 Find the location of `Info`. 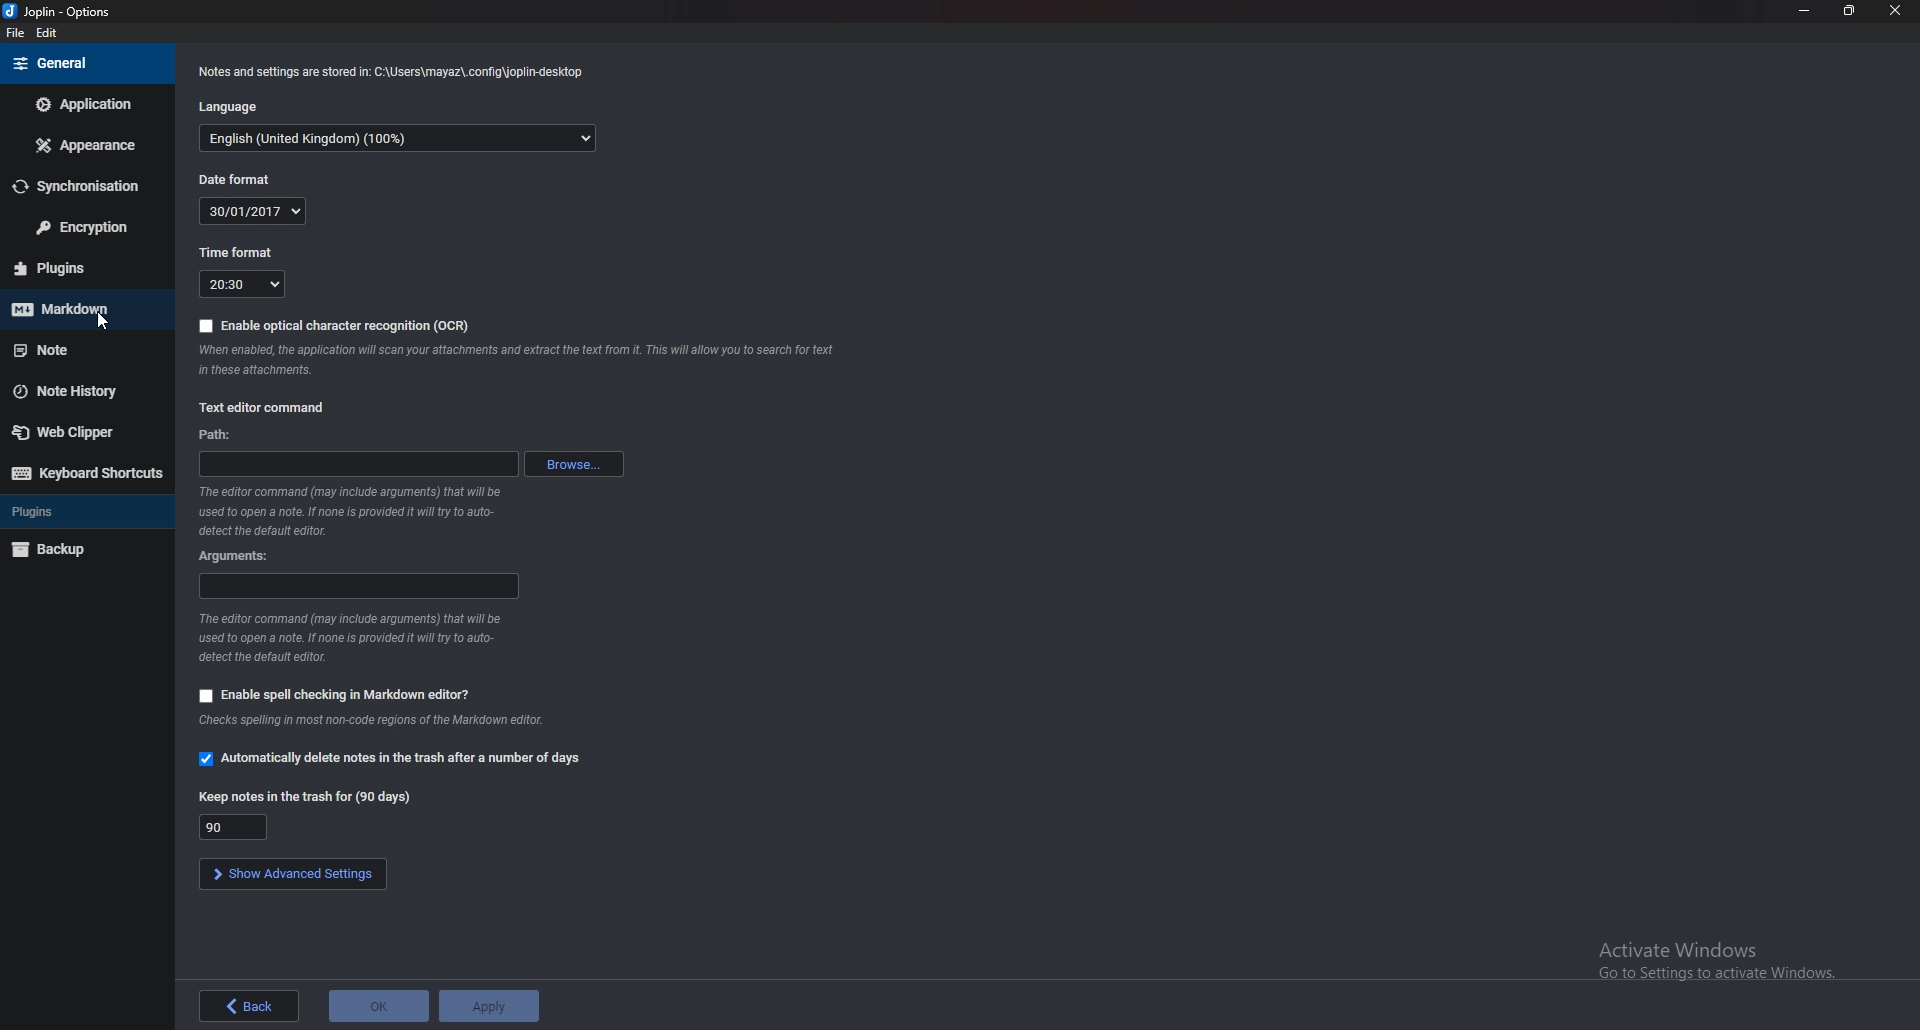

Info is located at coordinates (350, 636).